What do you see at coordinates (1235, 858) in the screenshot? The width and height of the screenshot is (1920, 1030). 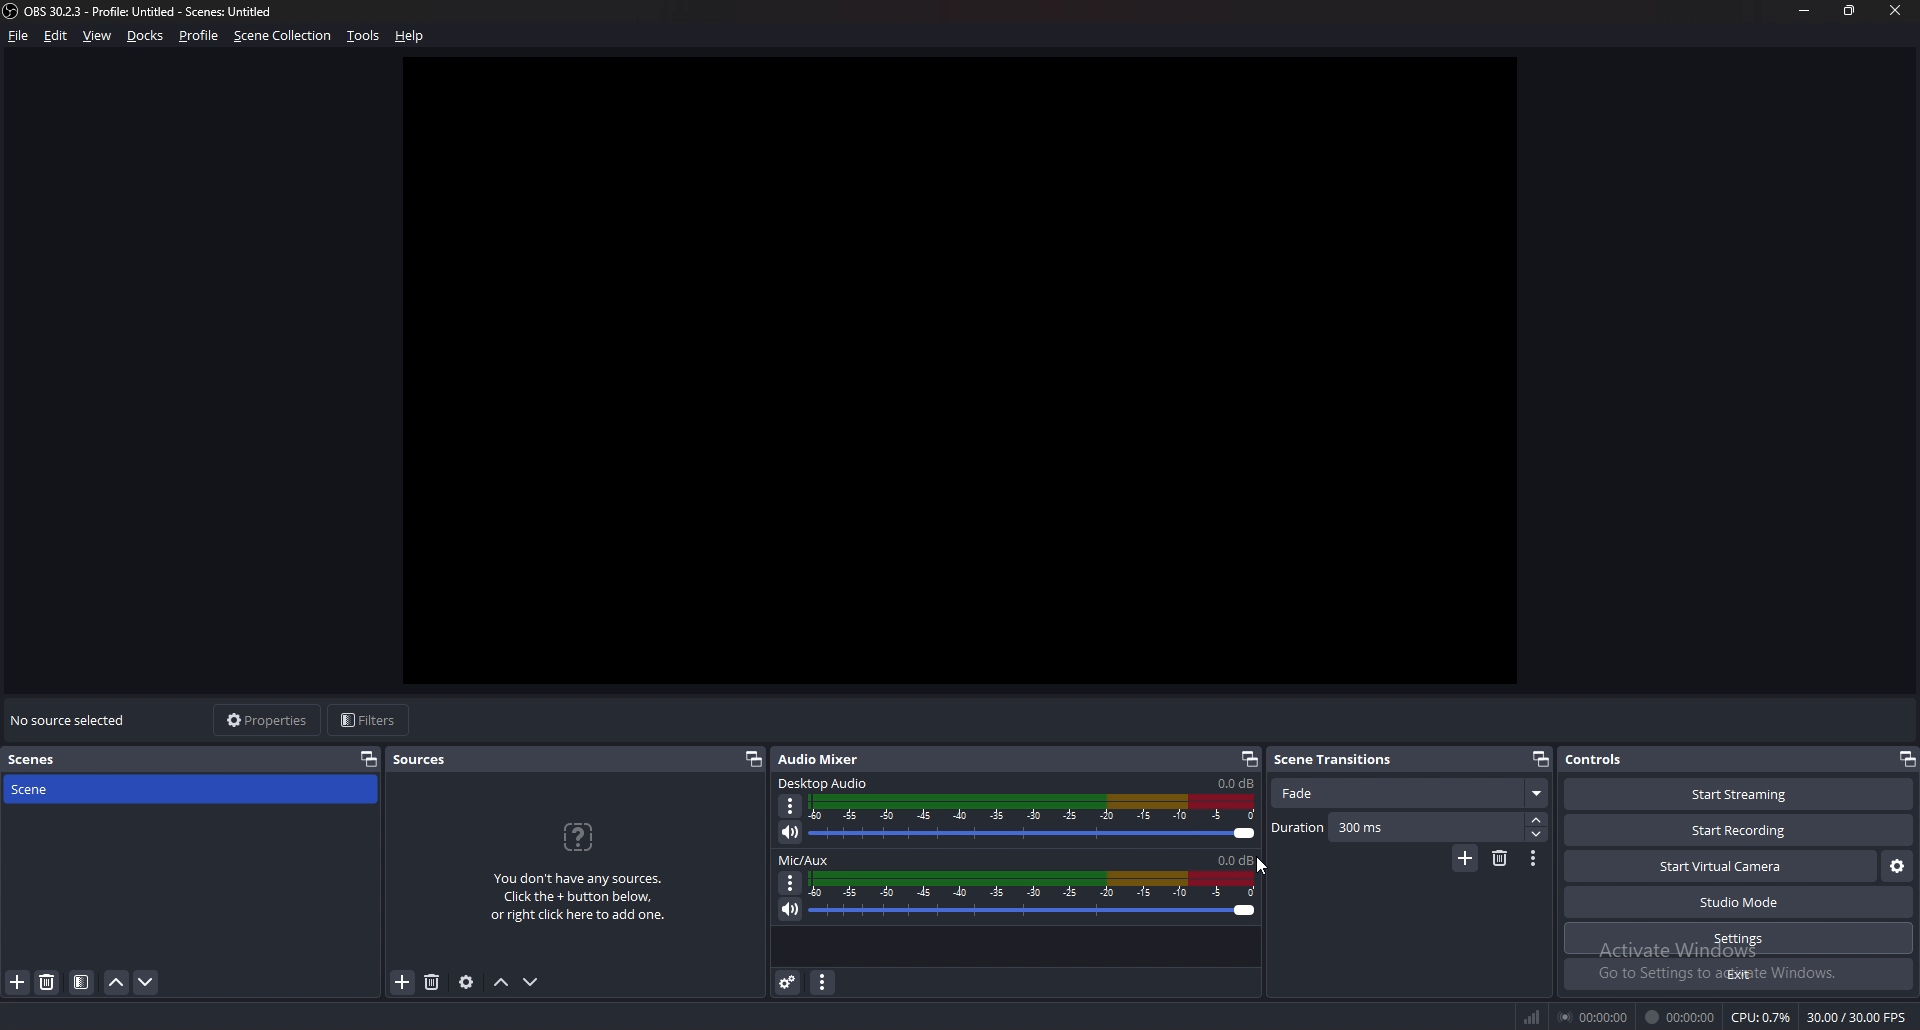 I see `0.0db` at bounding box center [1235, 858].